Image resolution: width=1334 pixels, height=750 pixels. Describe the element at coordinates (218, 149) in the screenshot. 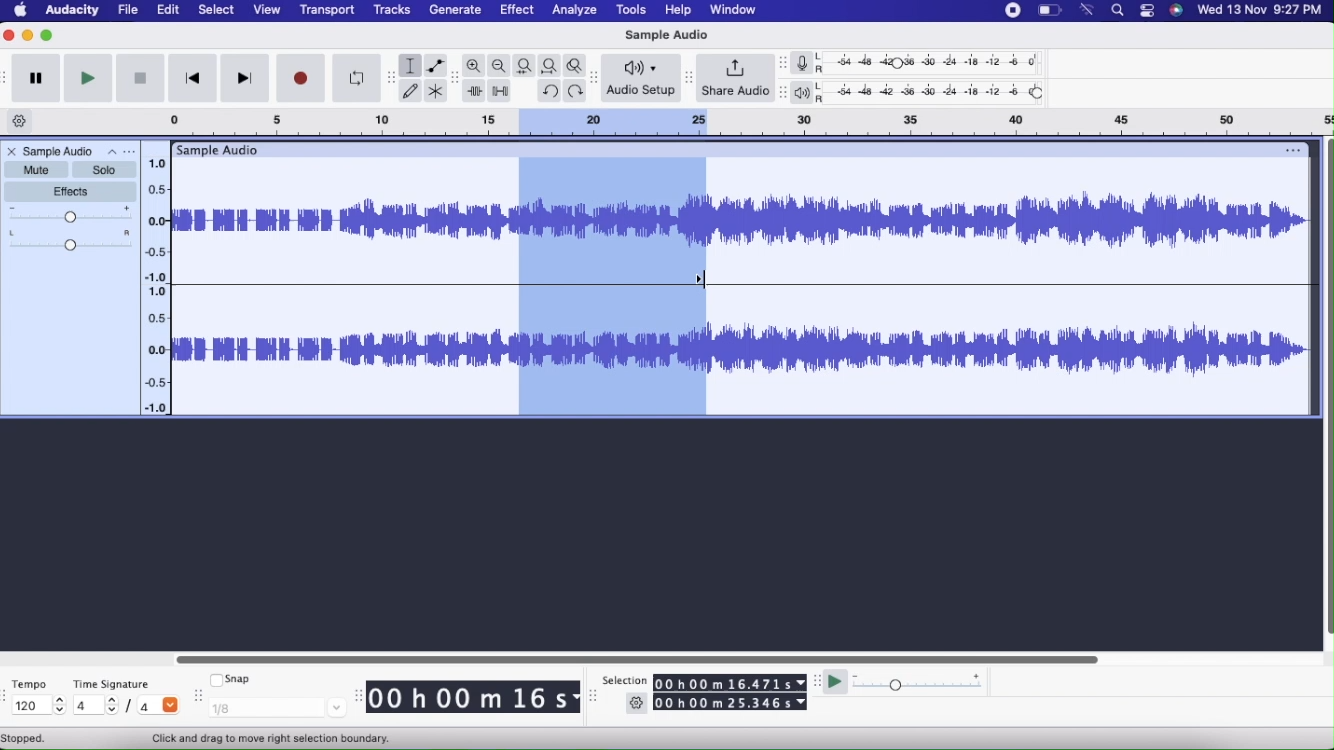

I see `sample audio` at that location.